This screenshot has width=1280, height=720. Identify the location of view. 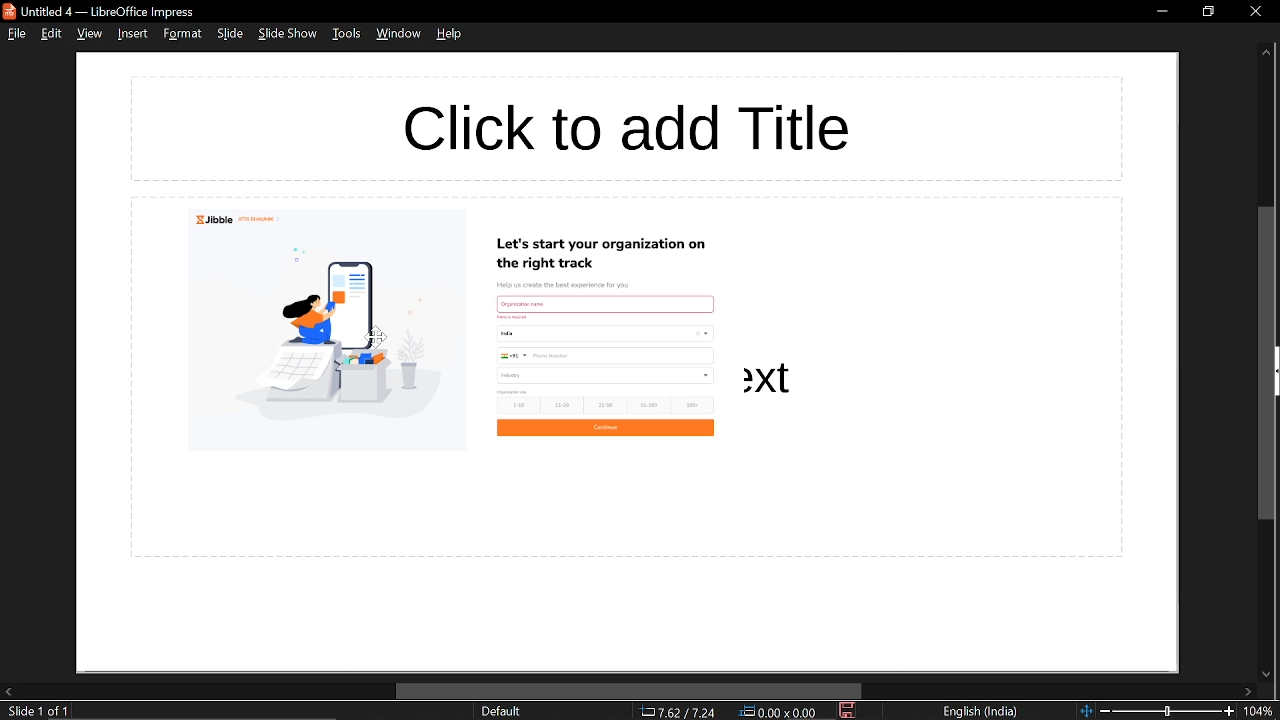
(89, 35).